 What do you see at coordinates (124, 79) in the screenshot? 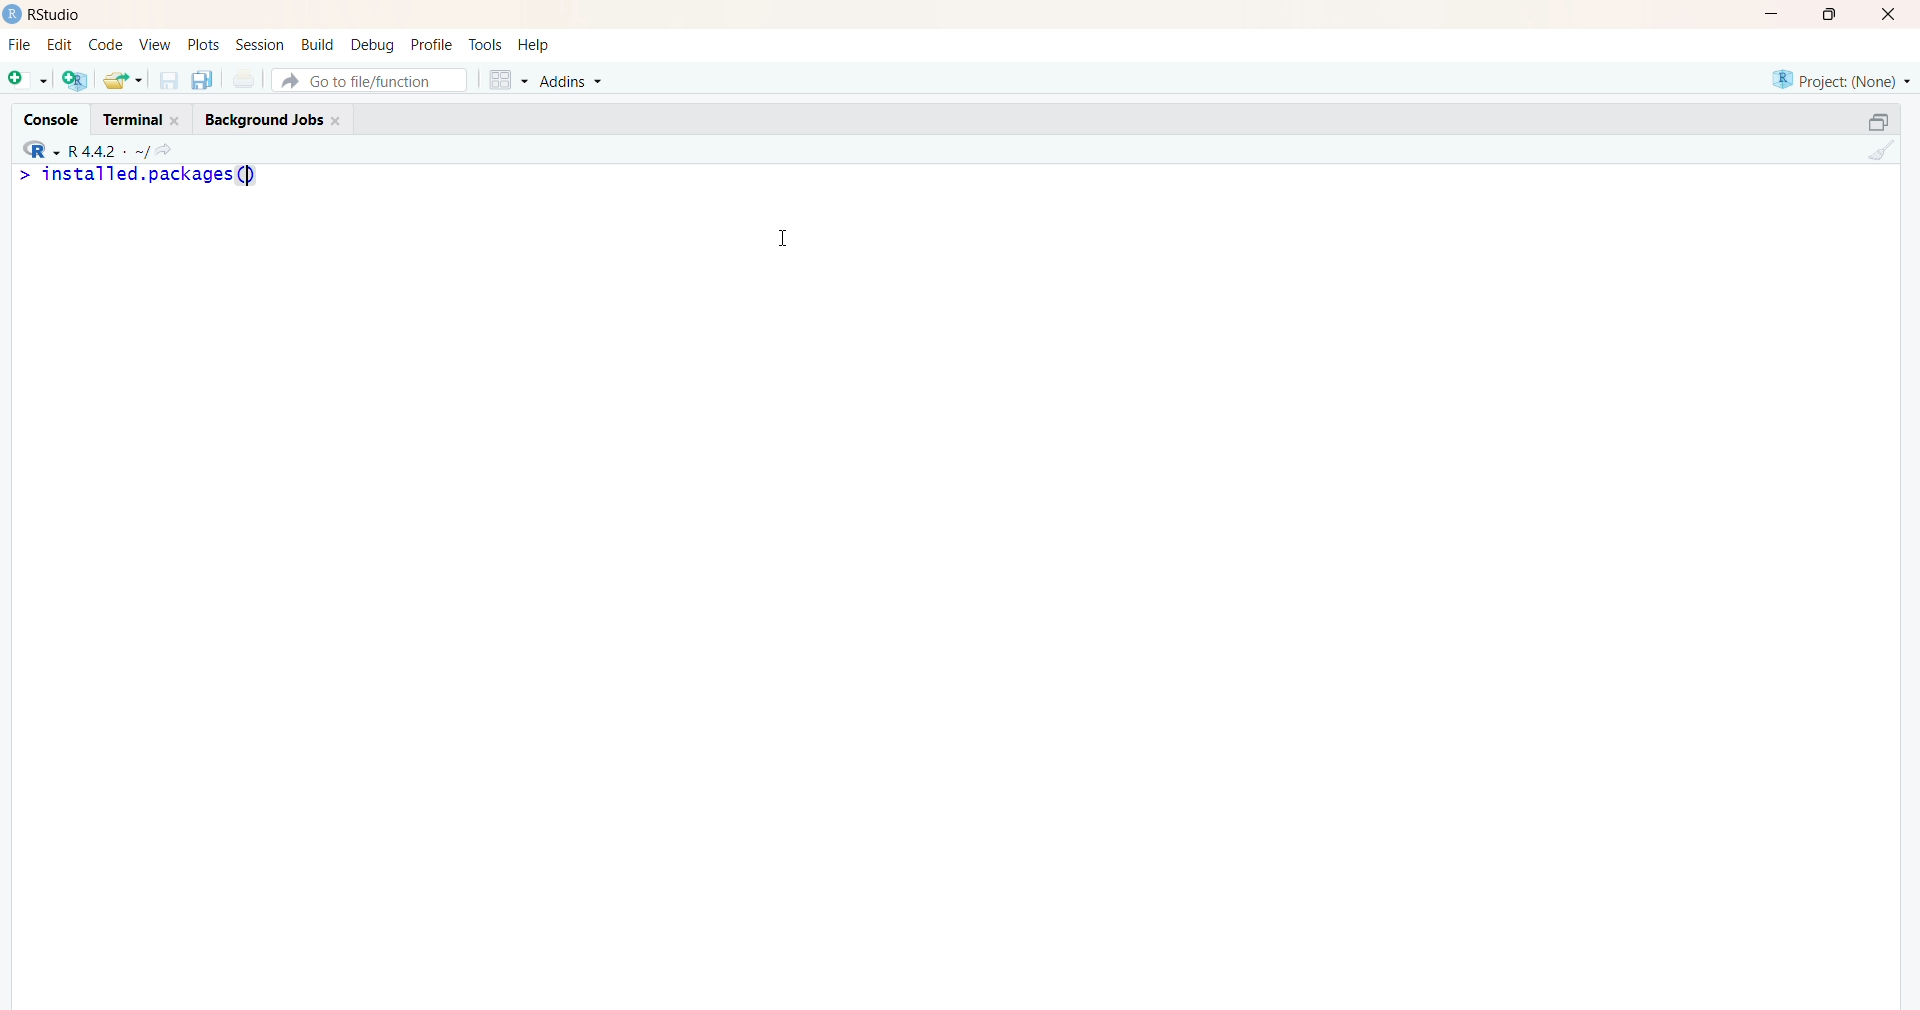
I see `open an existing file` at bounding box center [124, 79].